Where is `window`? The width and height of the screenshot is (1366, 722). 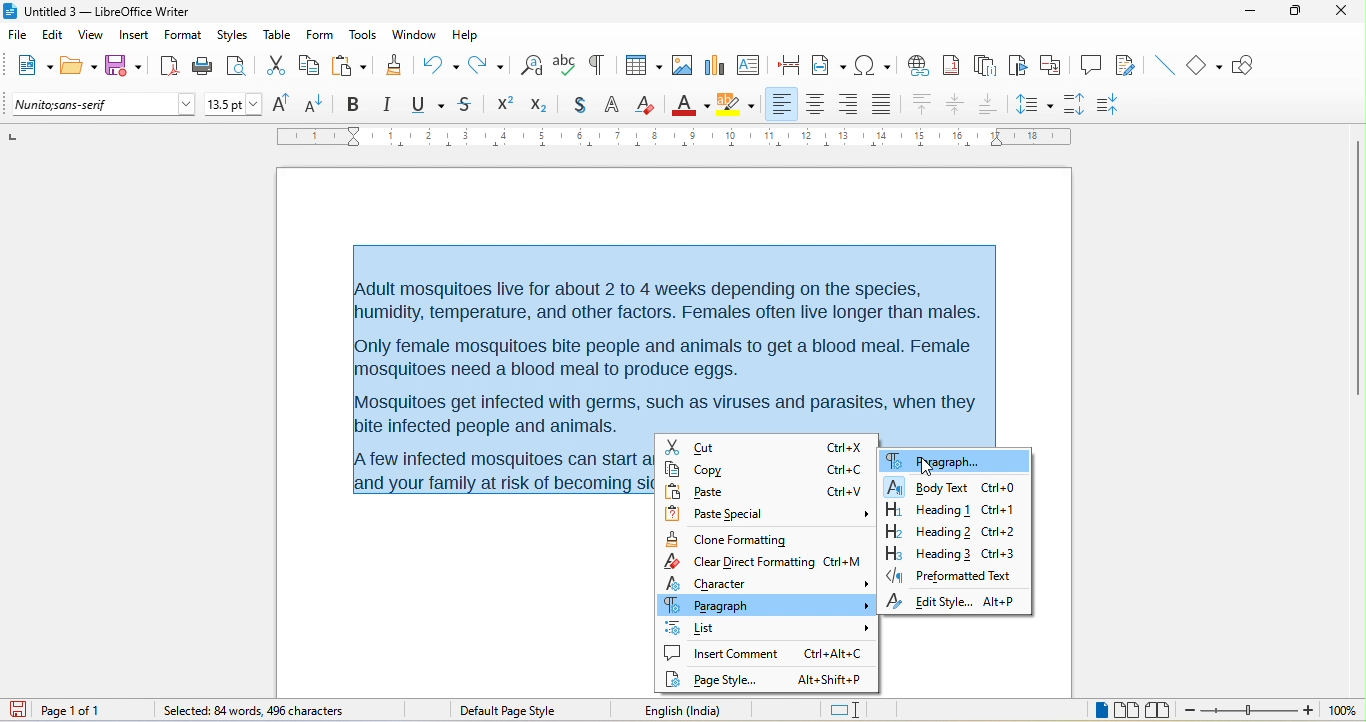
window is located at coordinates (415, 35).